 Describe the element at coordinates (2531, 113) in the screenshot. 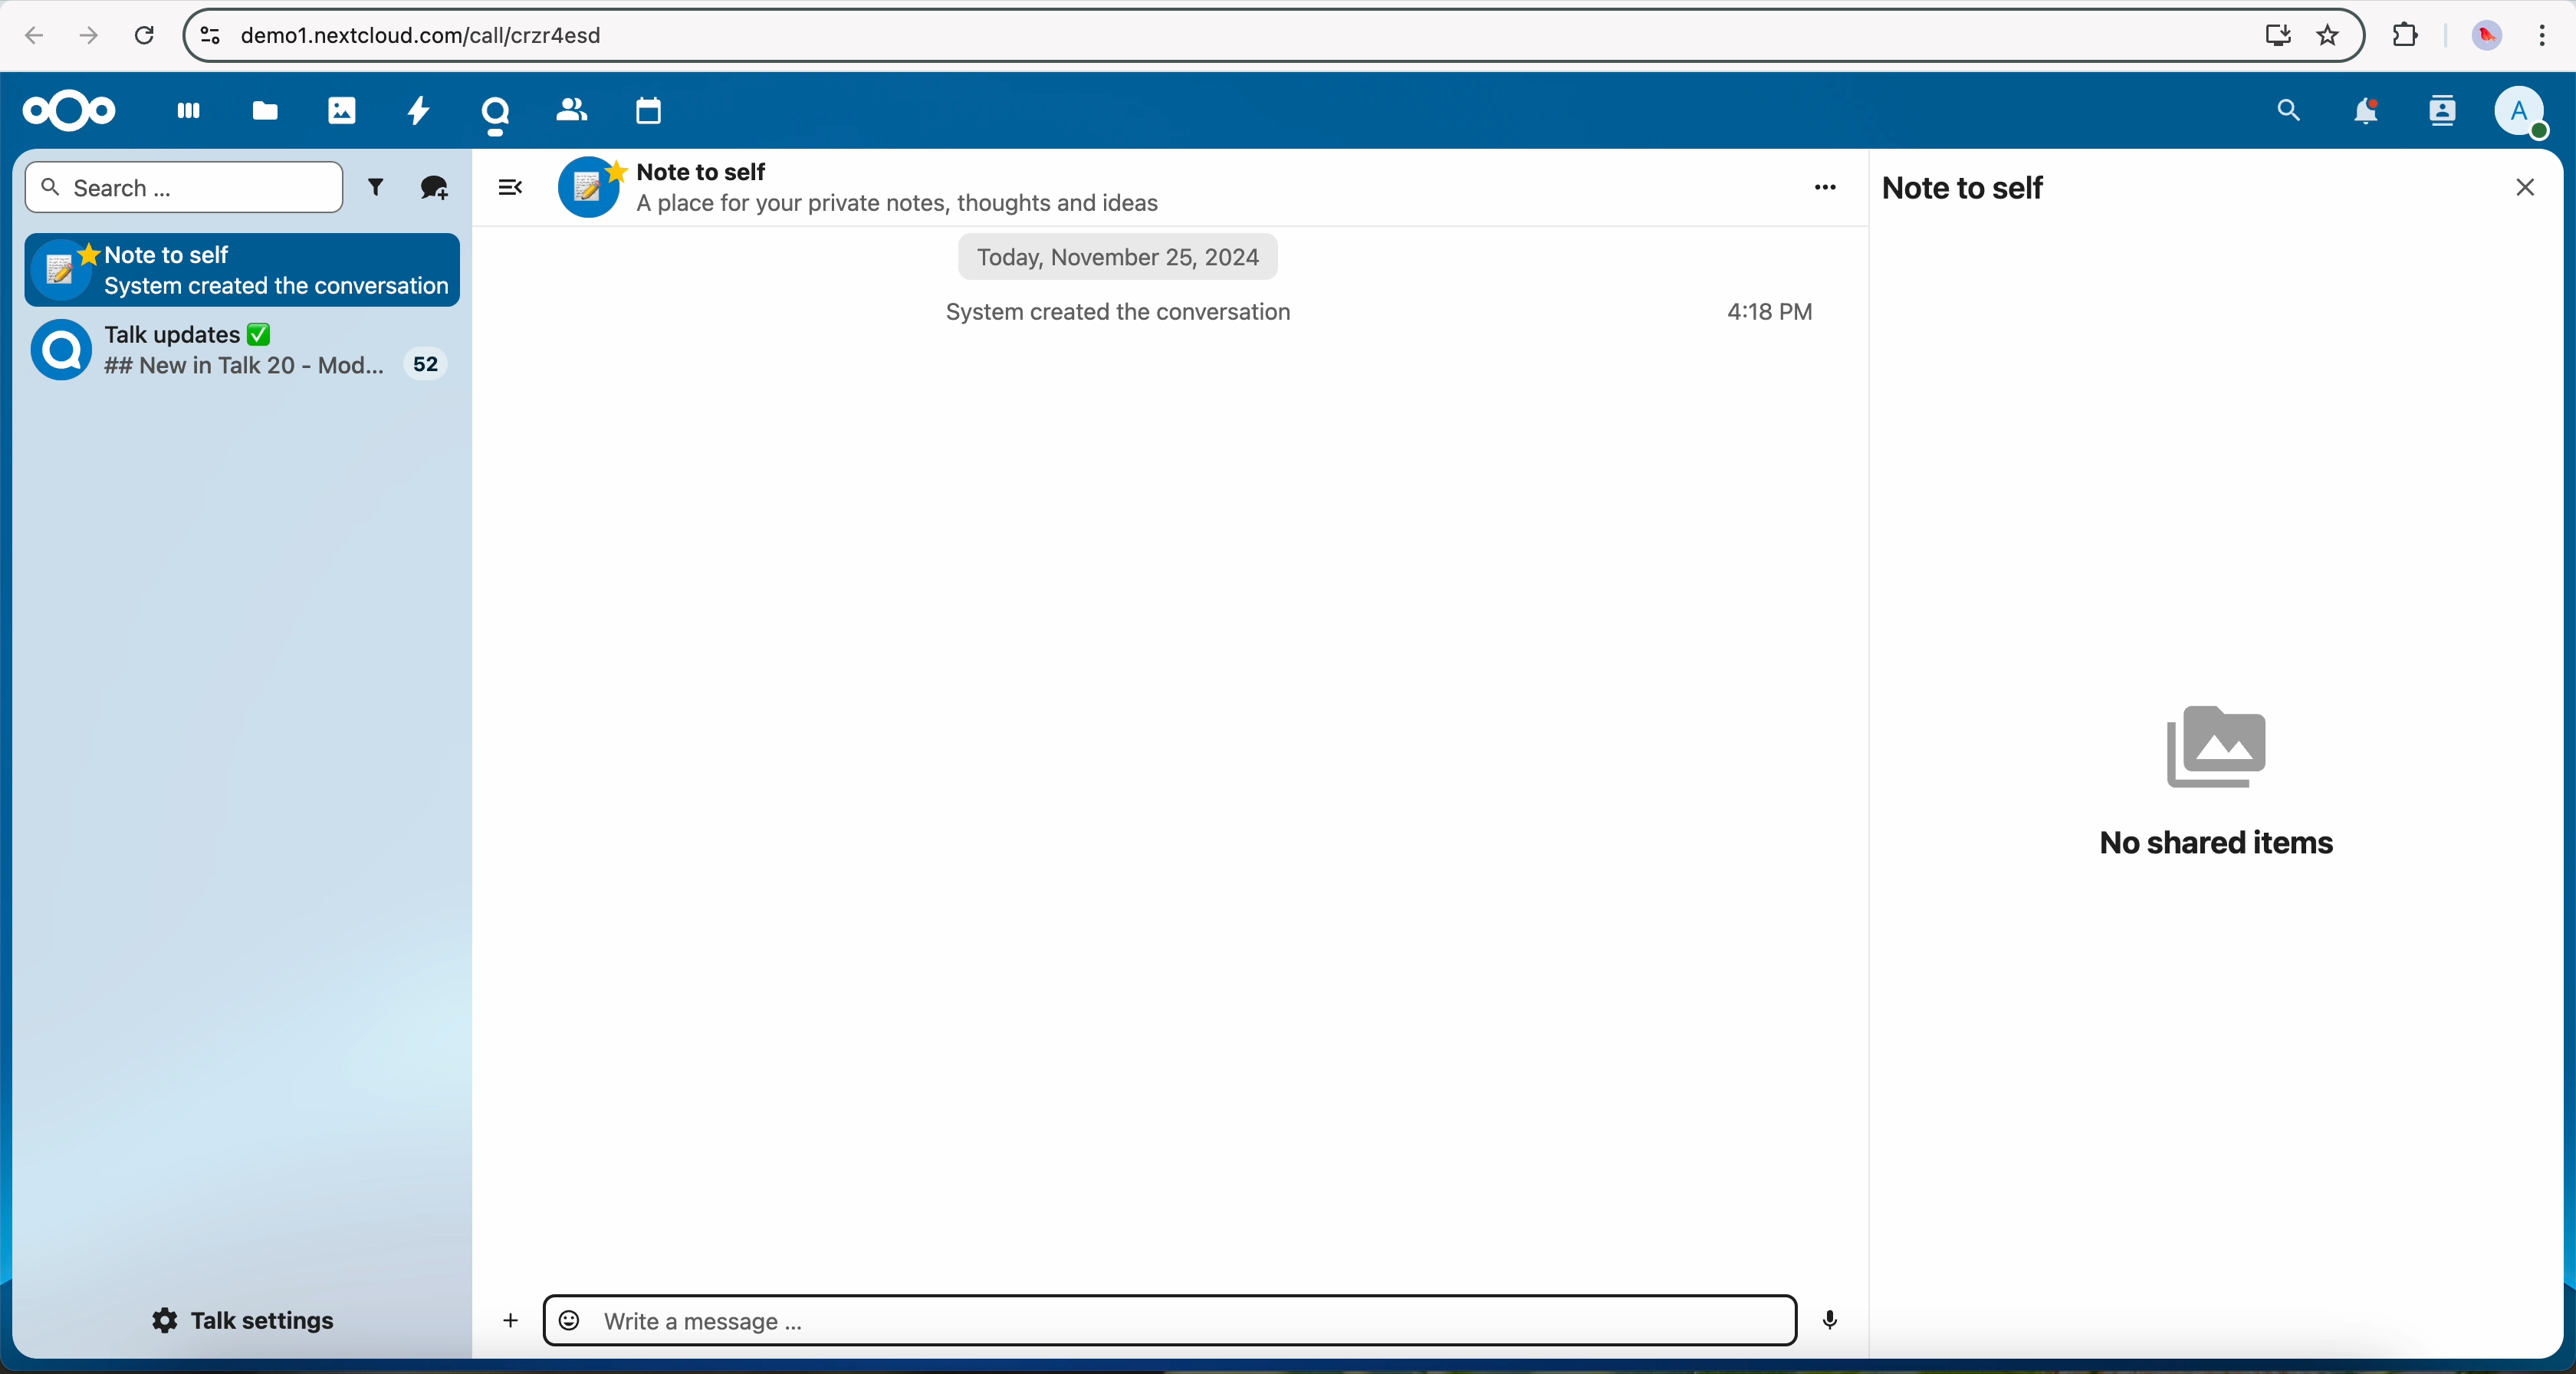

I see `user profile` at that location.